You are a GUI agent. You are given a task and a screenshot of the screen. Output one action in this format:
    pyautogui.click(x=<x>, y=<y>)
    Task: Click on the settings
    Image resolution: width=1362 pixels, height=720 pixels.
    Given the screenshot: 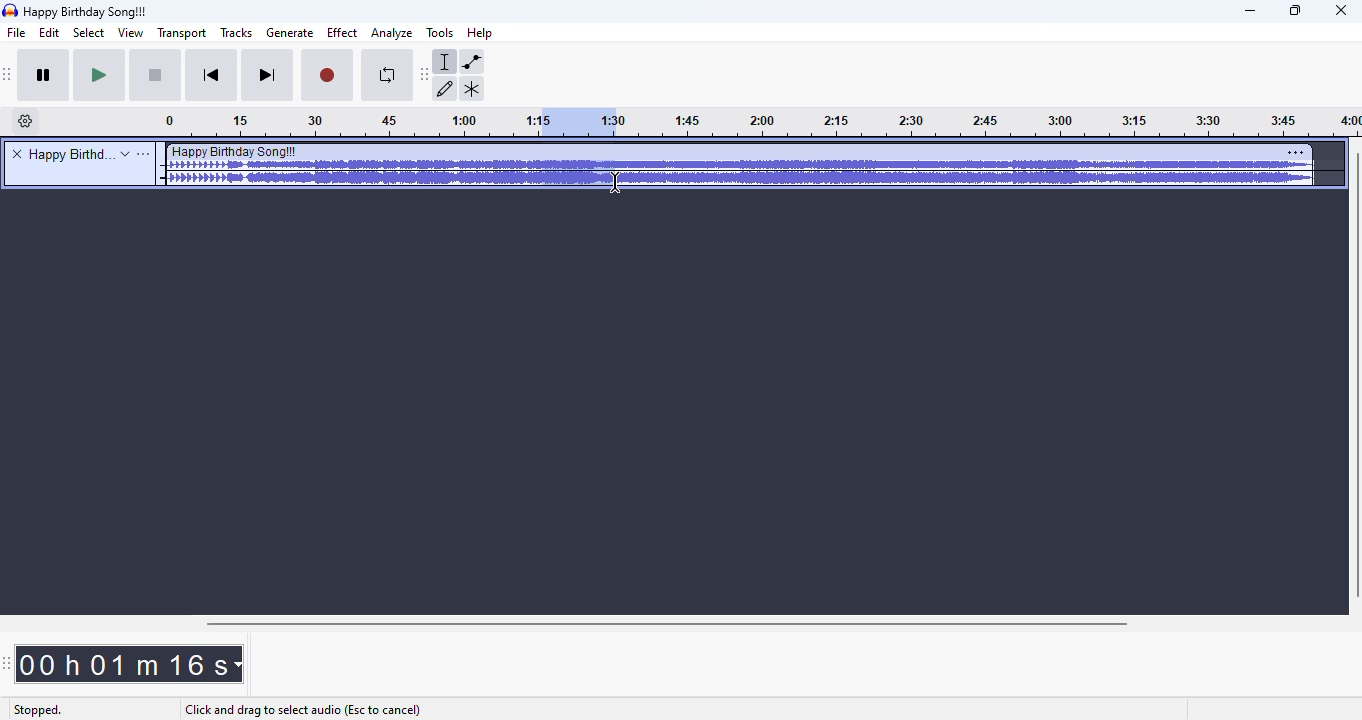 What is the action you would take?
    pyautogui.click(x=1296, y=152)
    